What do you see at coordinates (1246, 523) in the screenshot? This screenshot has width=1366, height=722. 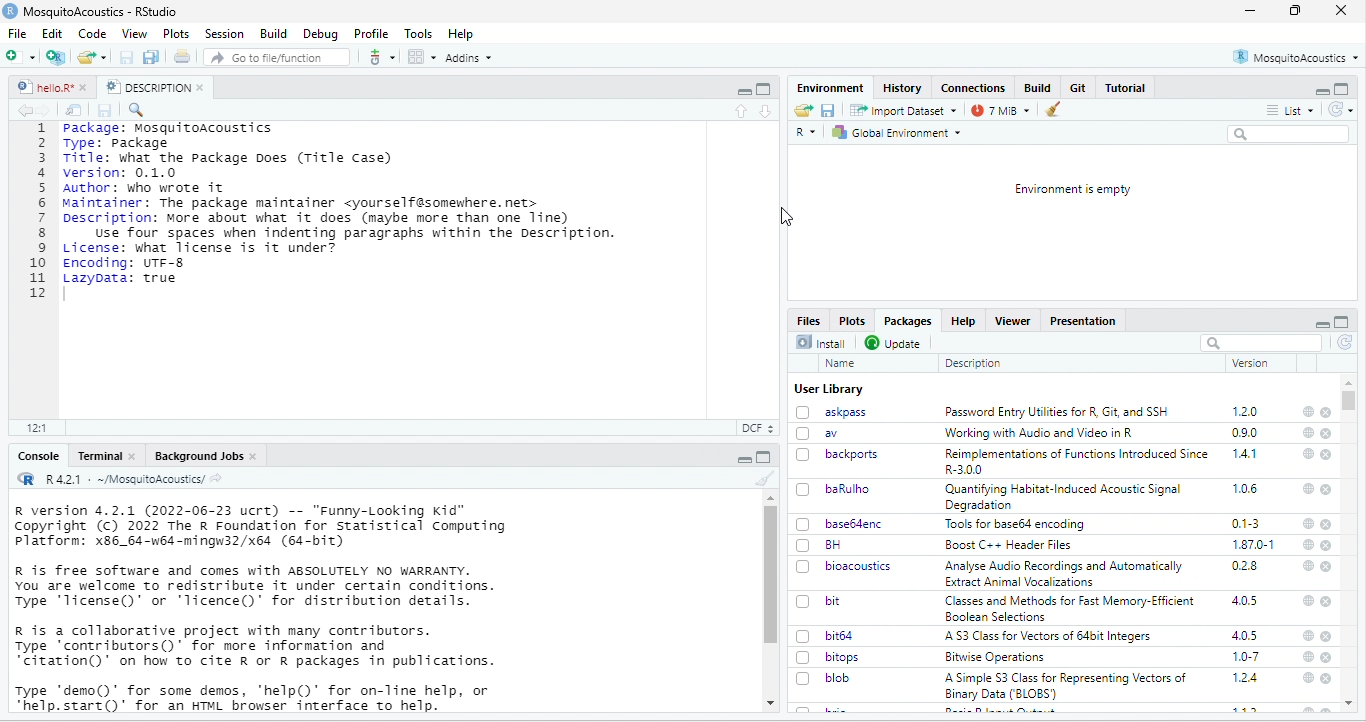 I see `0.1-3` at bounding box center [1246, 523].